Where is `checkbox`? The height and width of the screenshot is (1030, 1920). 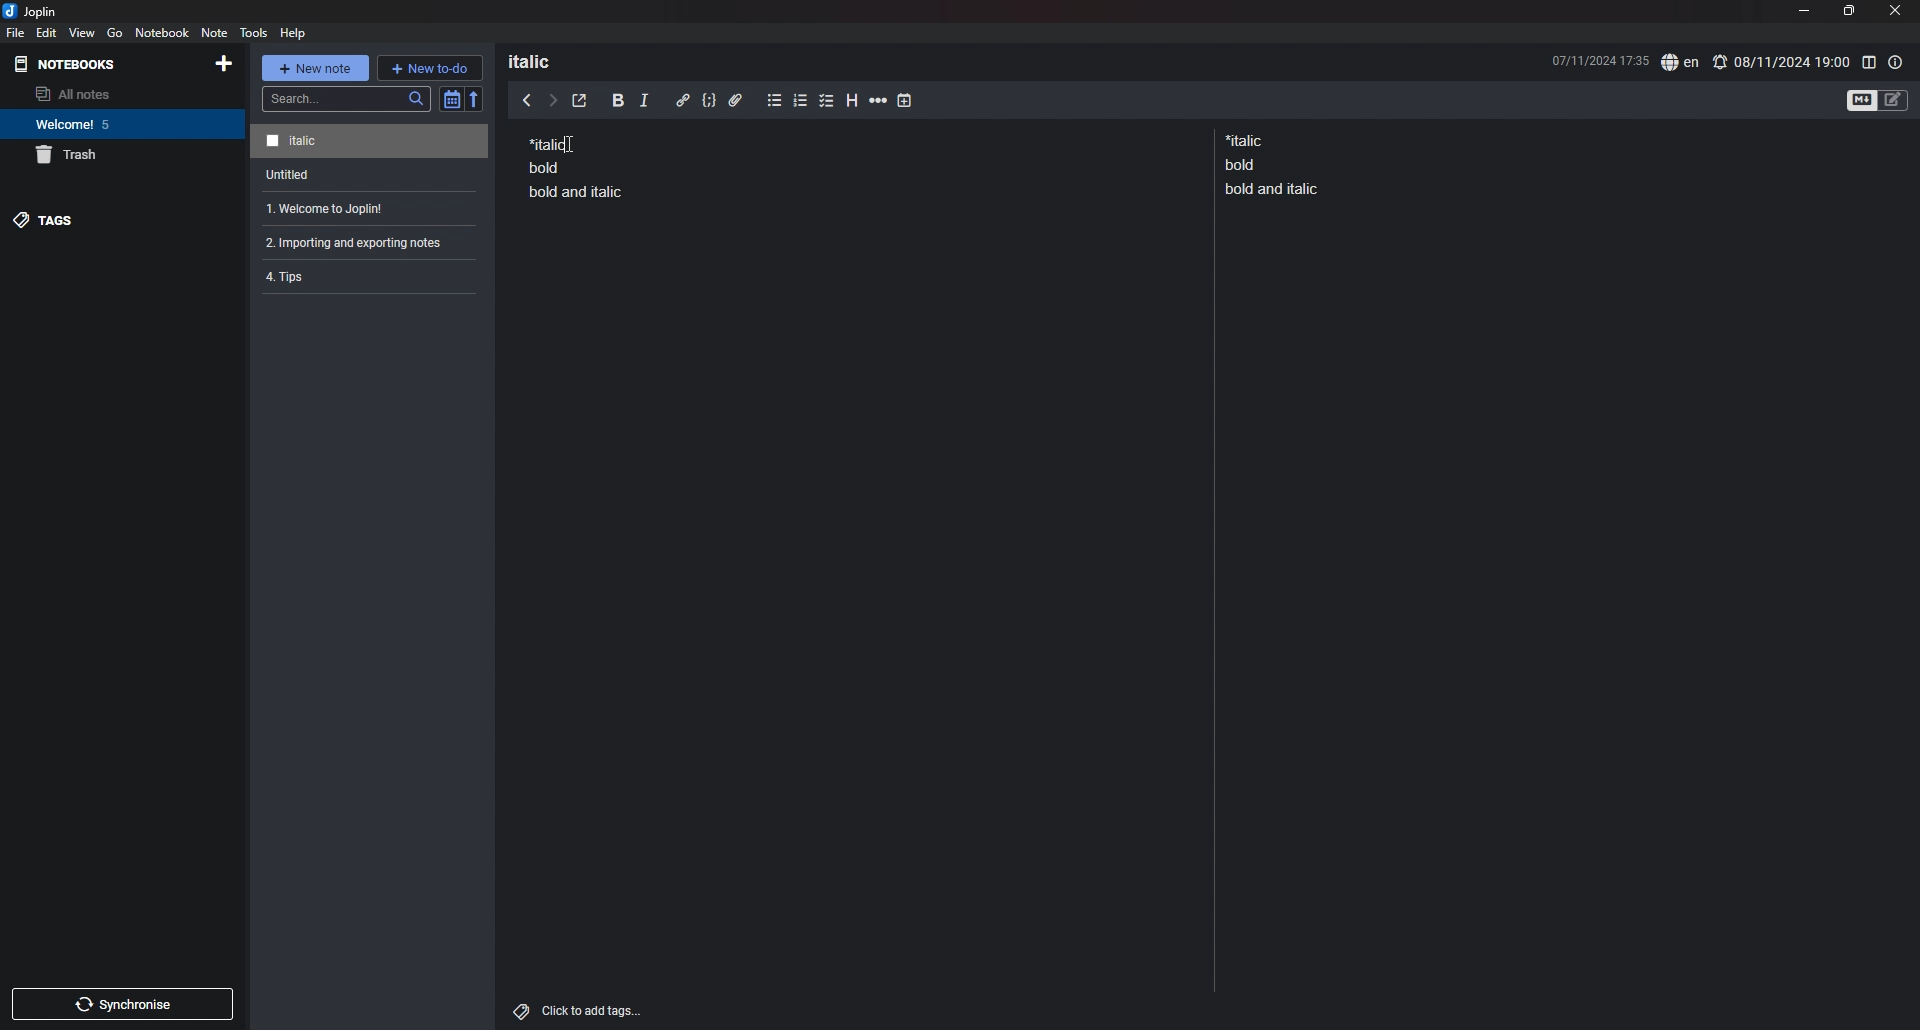
checkbox is located at coordinates (827, 102).